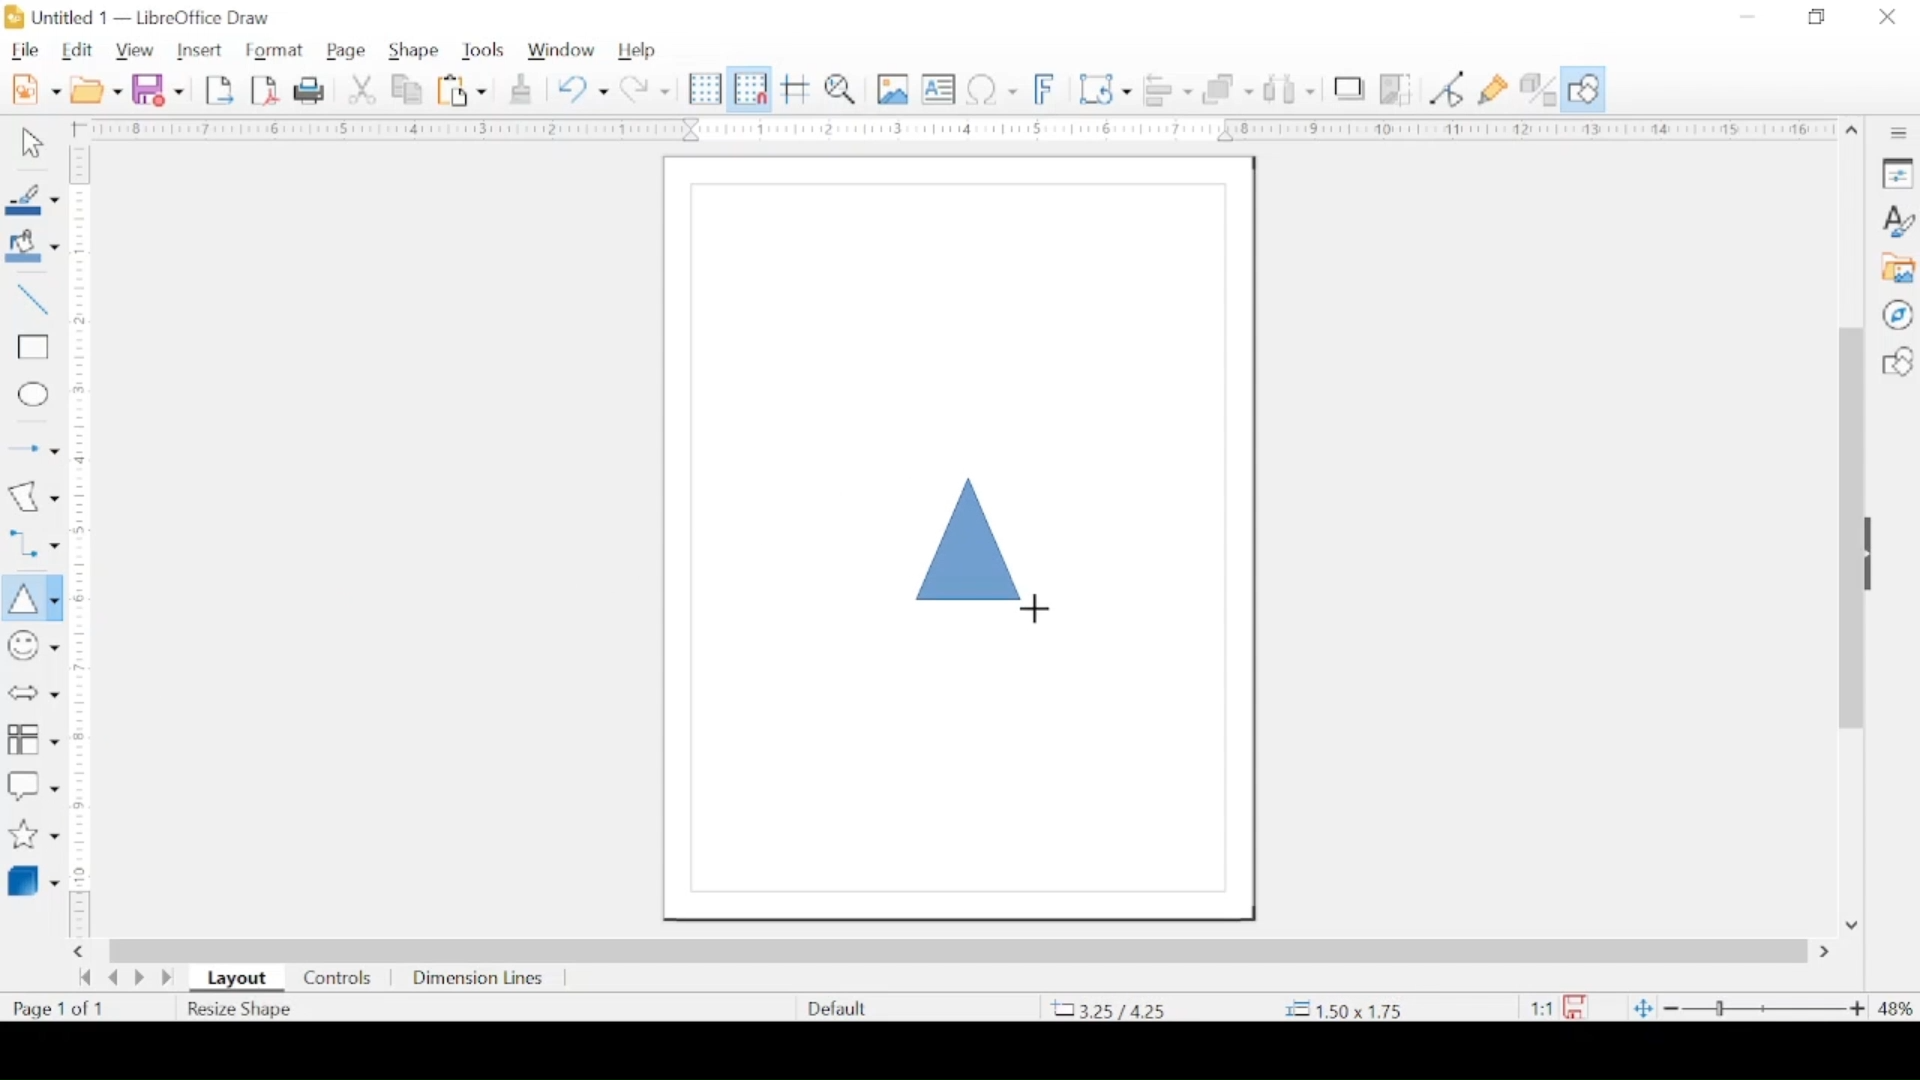 This screenshot has height=1080, width=1920. What do you see at coordinates (241, 1011) in the screenshot?
I see `resize shape` at bounding box center [241, 1011].